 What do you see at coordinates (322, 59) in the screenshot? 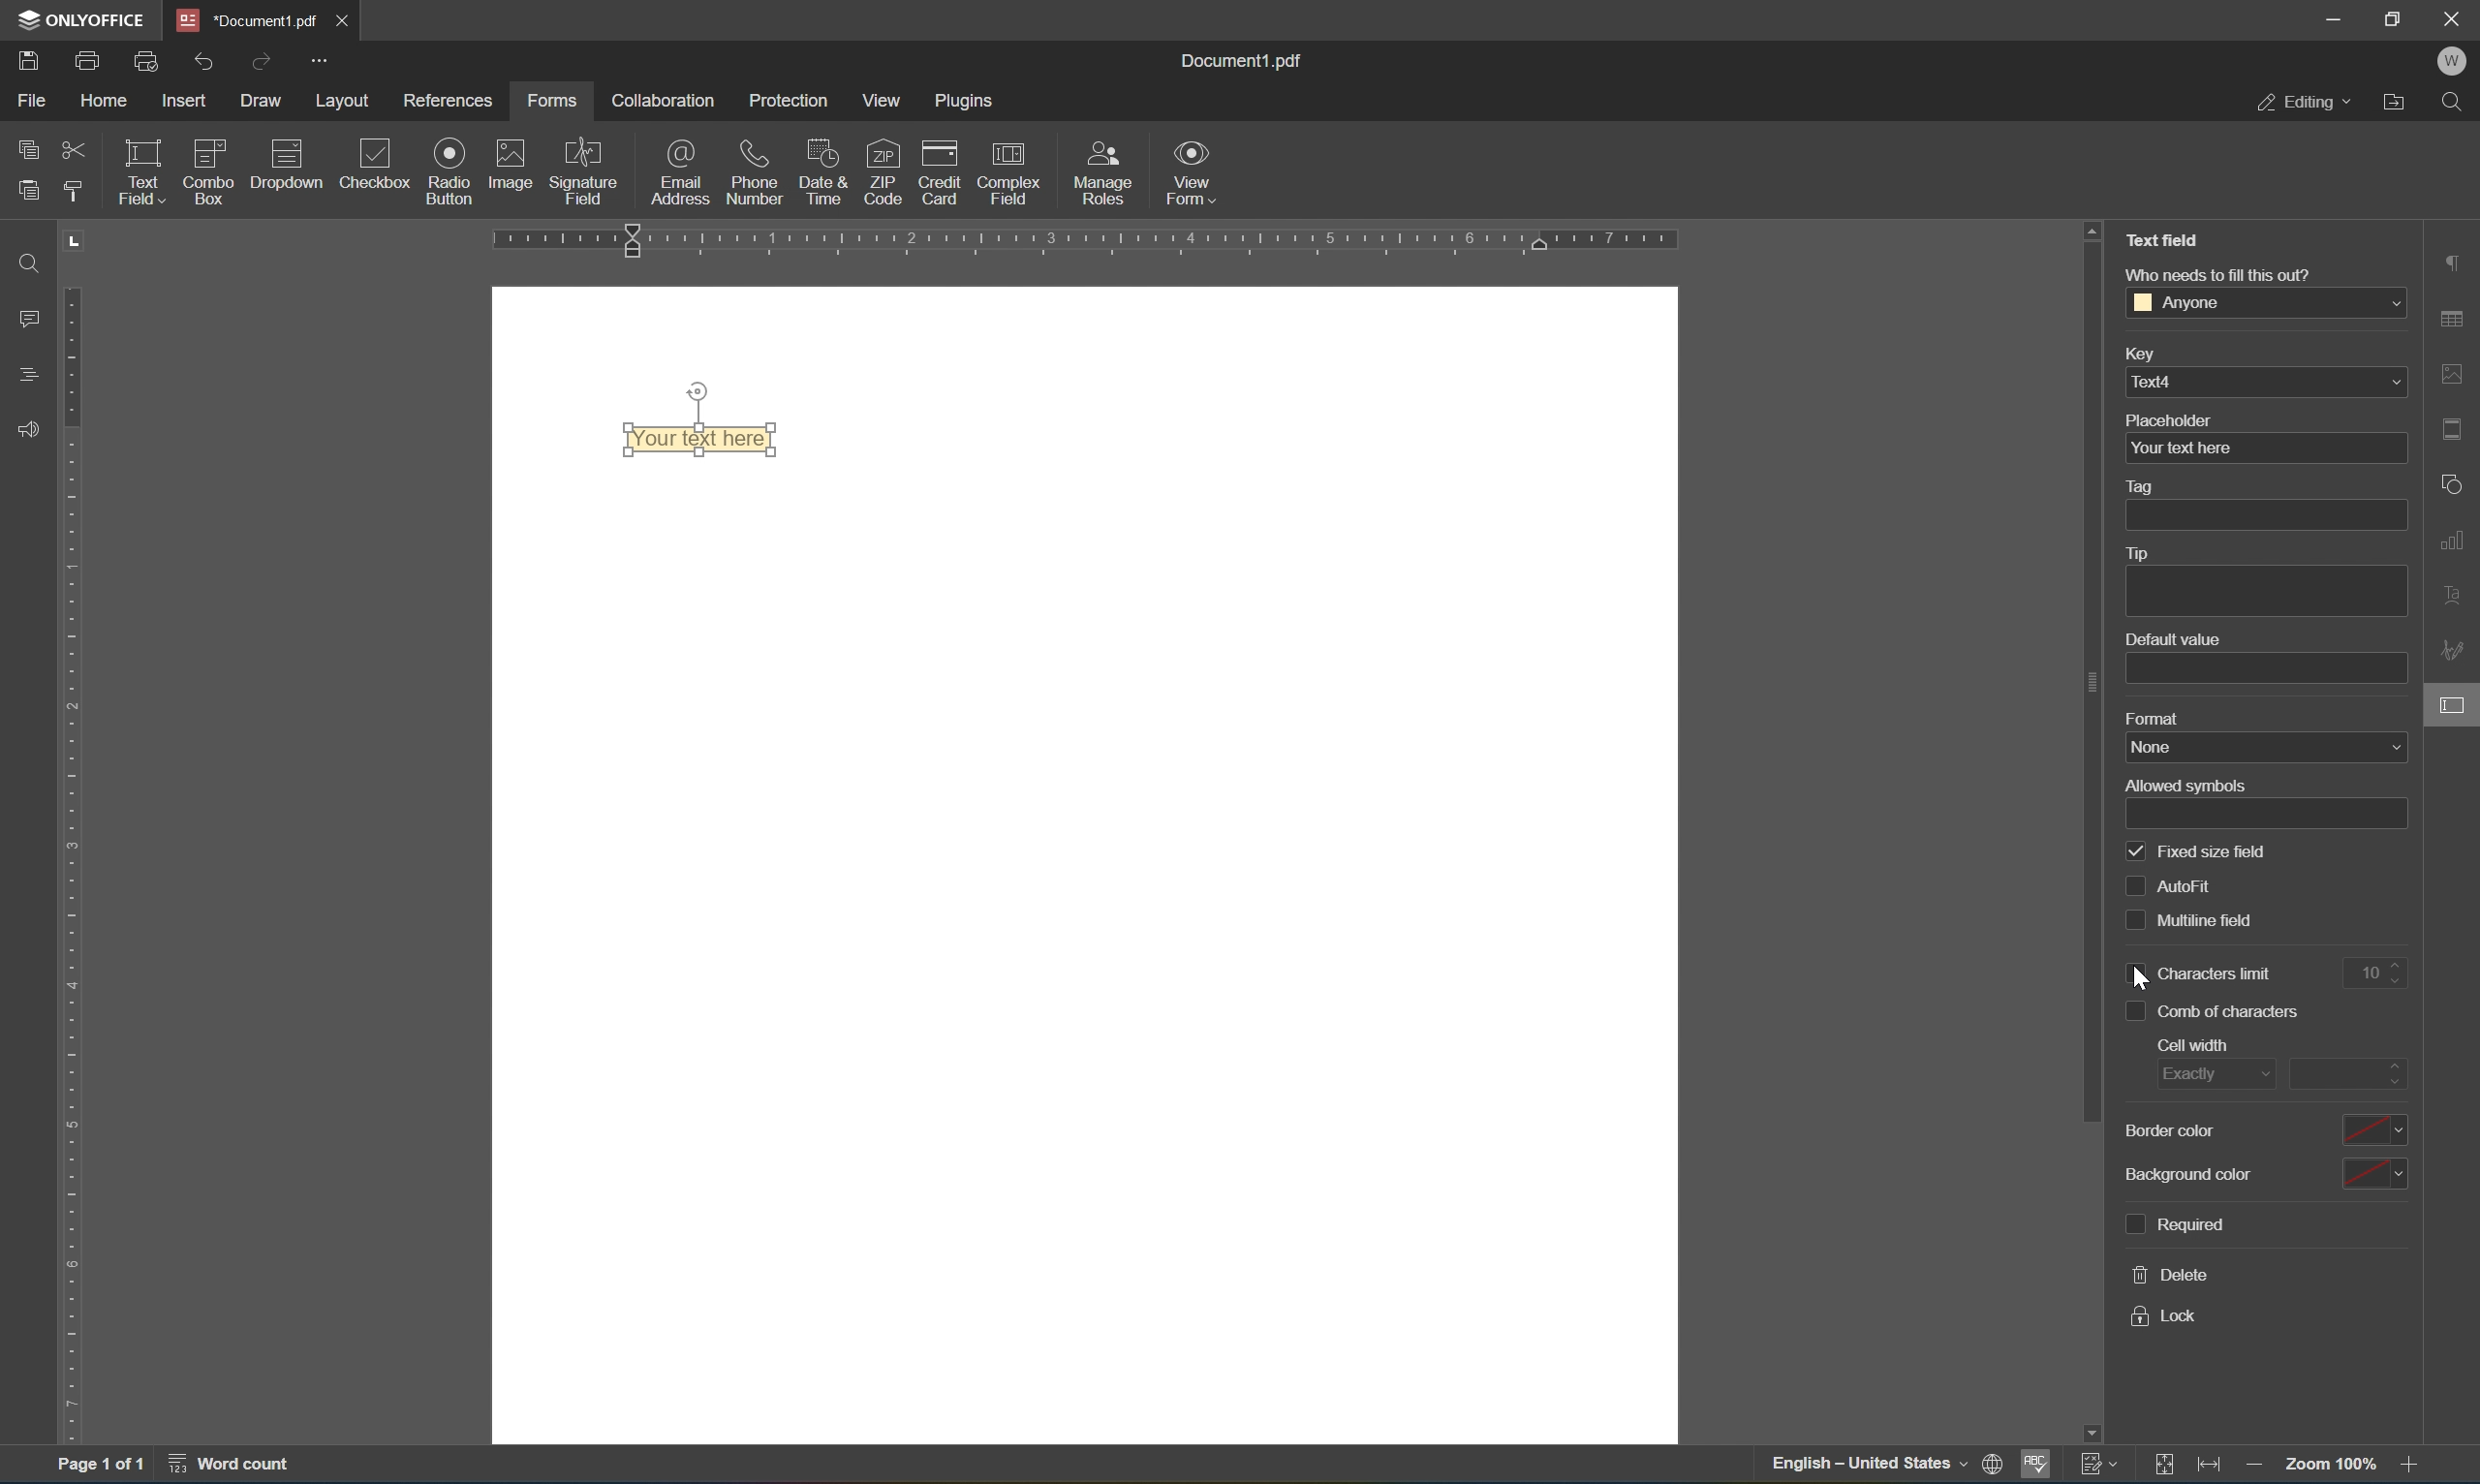
I see `more` at bounding box center [322, 59].